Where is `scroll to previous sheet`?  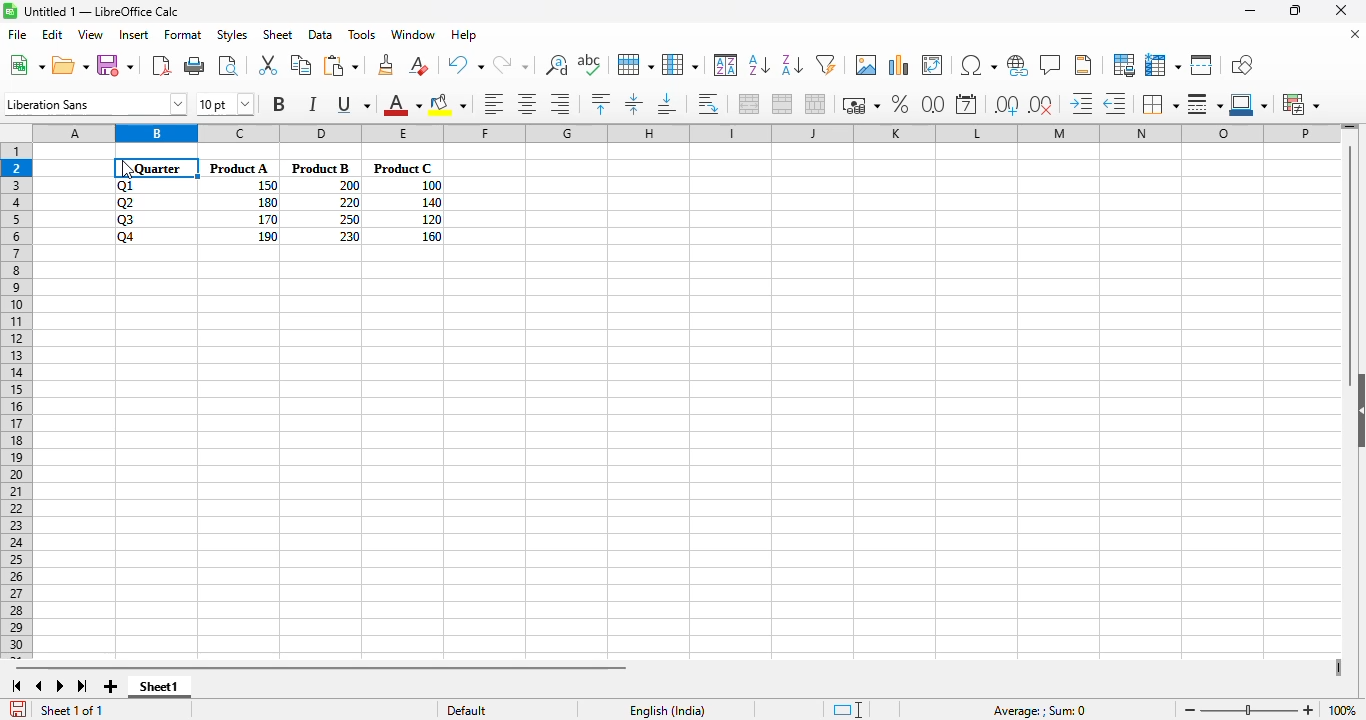 scroll to previous sheet is located at coordinates (39, 686).